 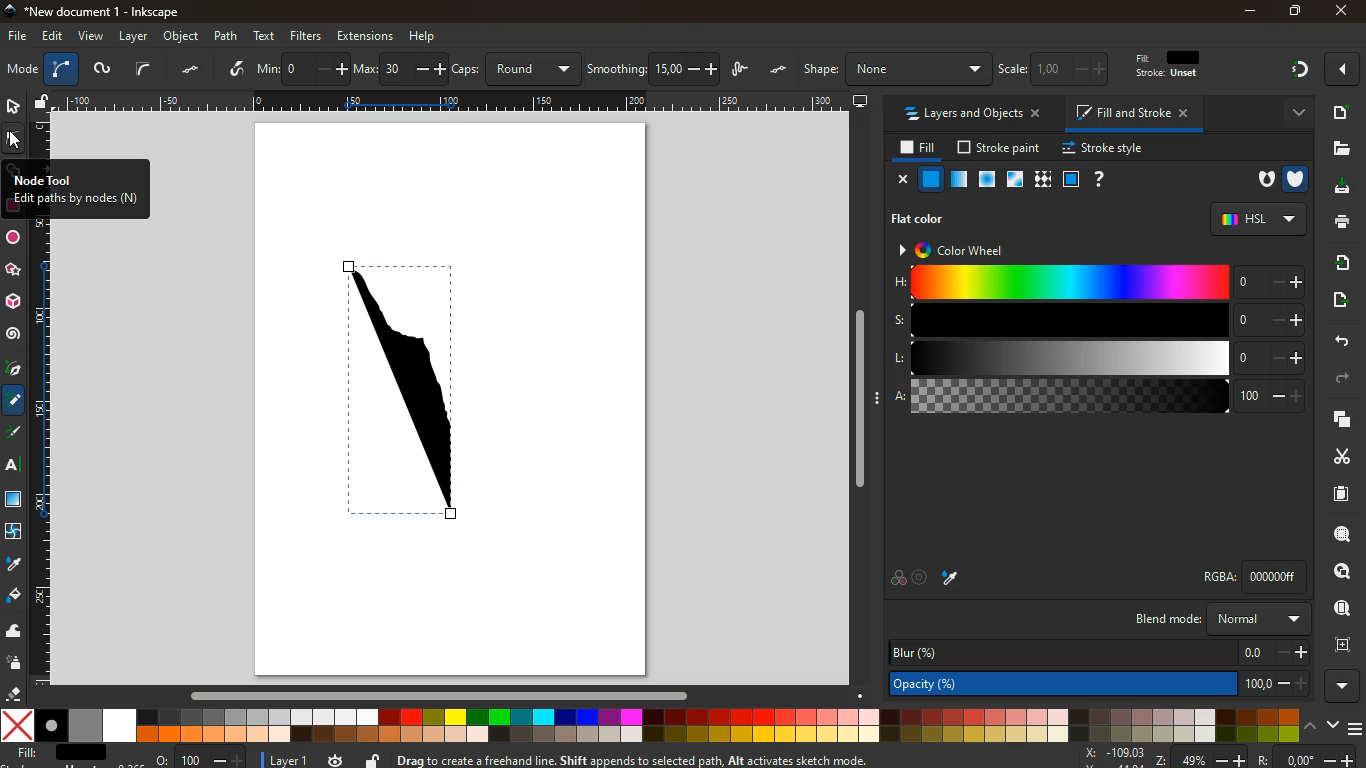 I want to click on object, so click(x=182, y=37).